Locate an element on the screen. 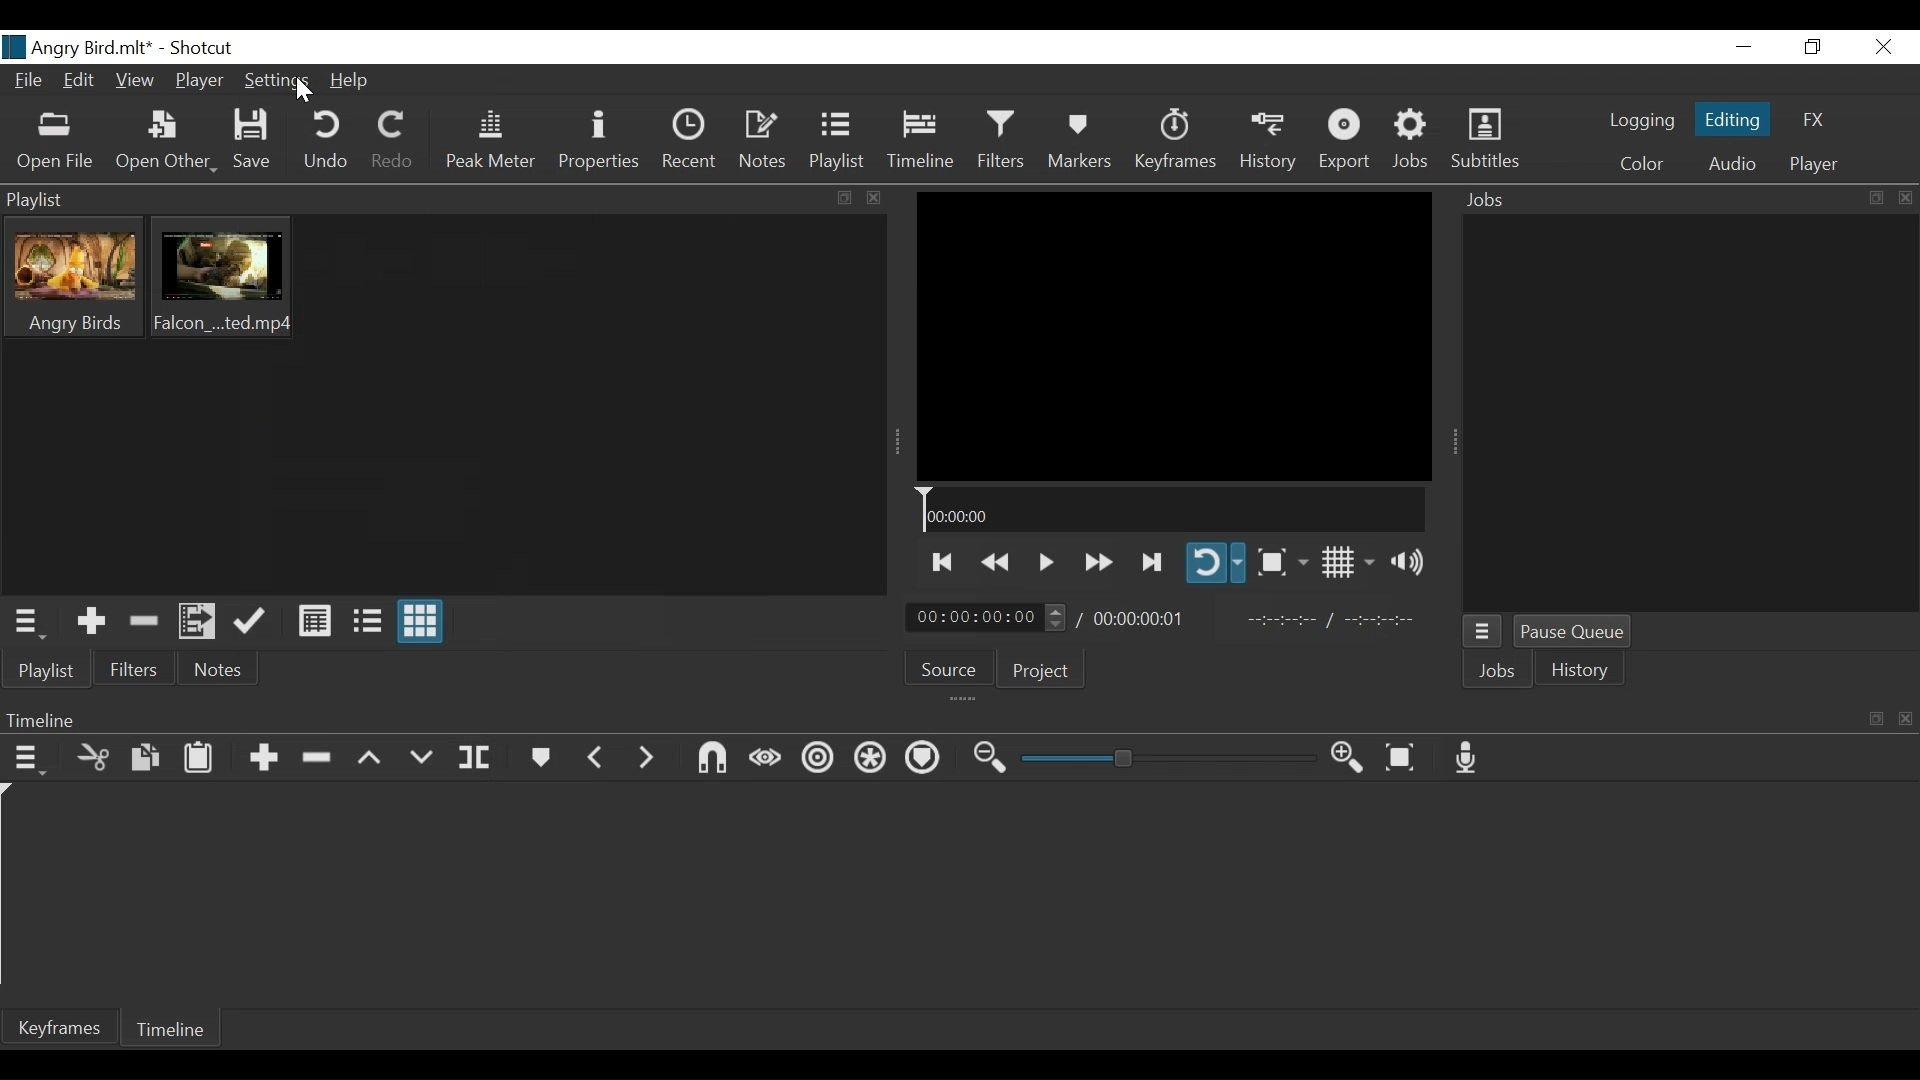 The image size is (1920, 1080). logging is located at coordinates (1639, 120).